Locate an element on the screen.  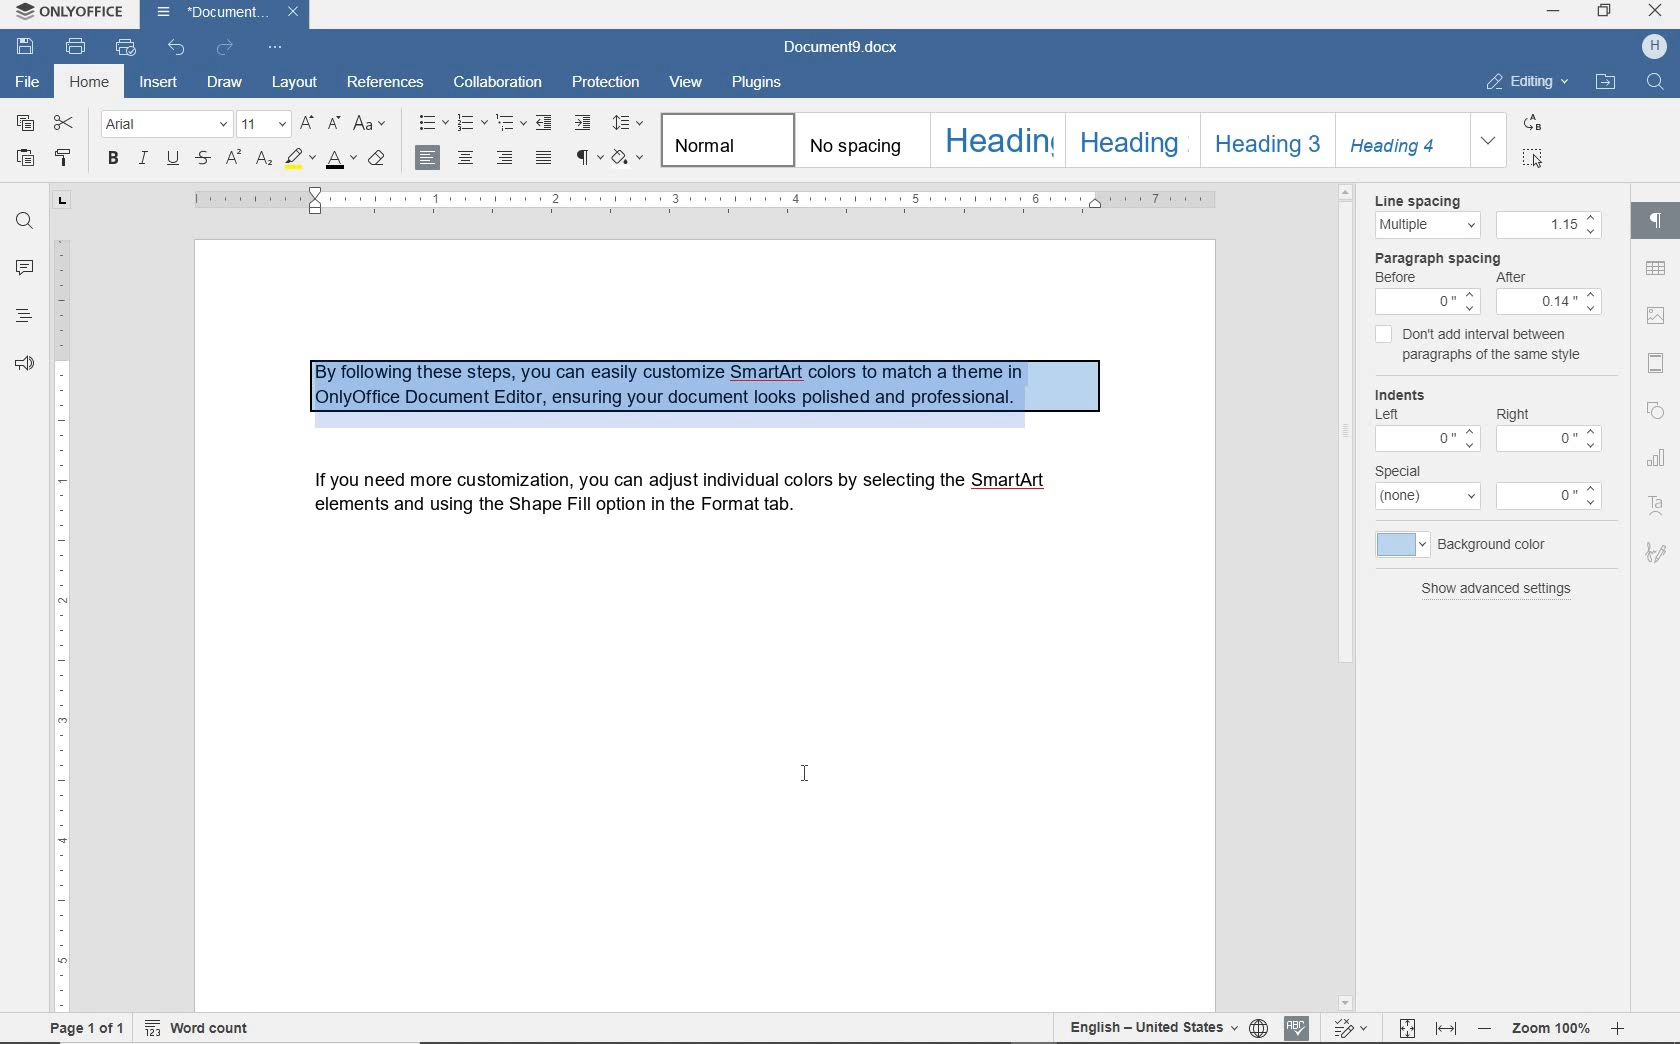
shaded border added is located at coordinates (719, 390).